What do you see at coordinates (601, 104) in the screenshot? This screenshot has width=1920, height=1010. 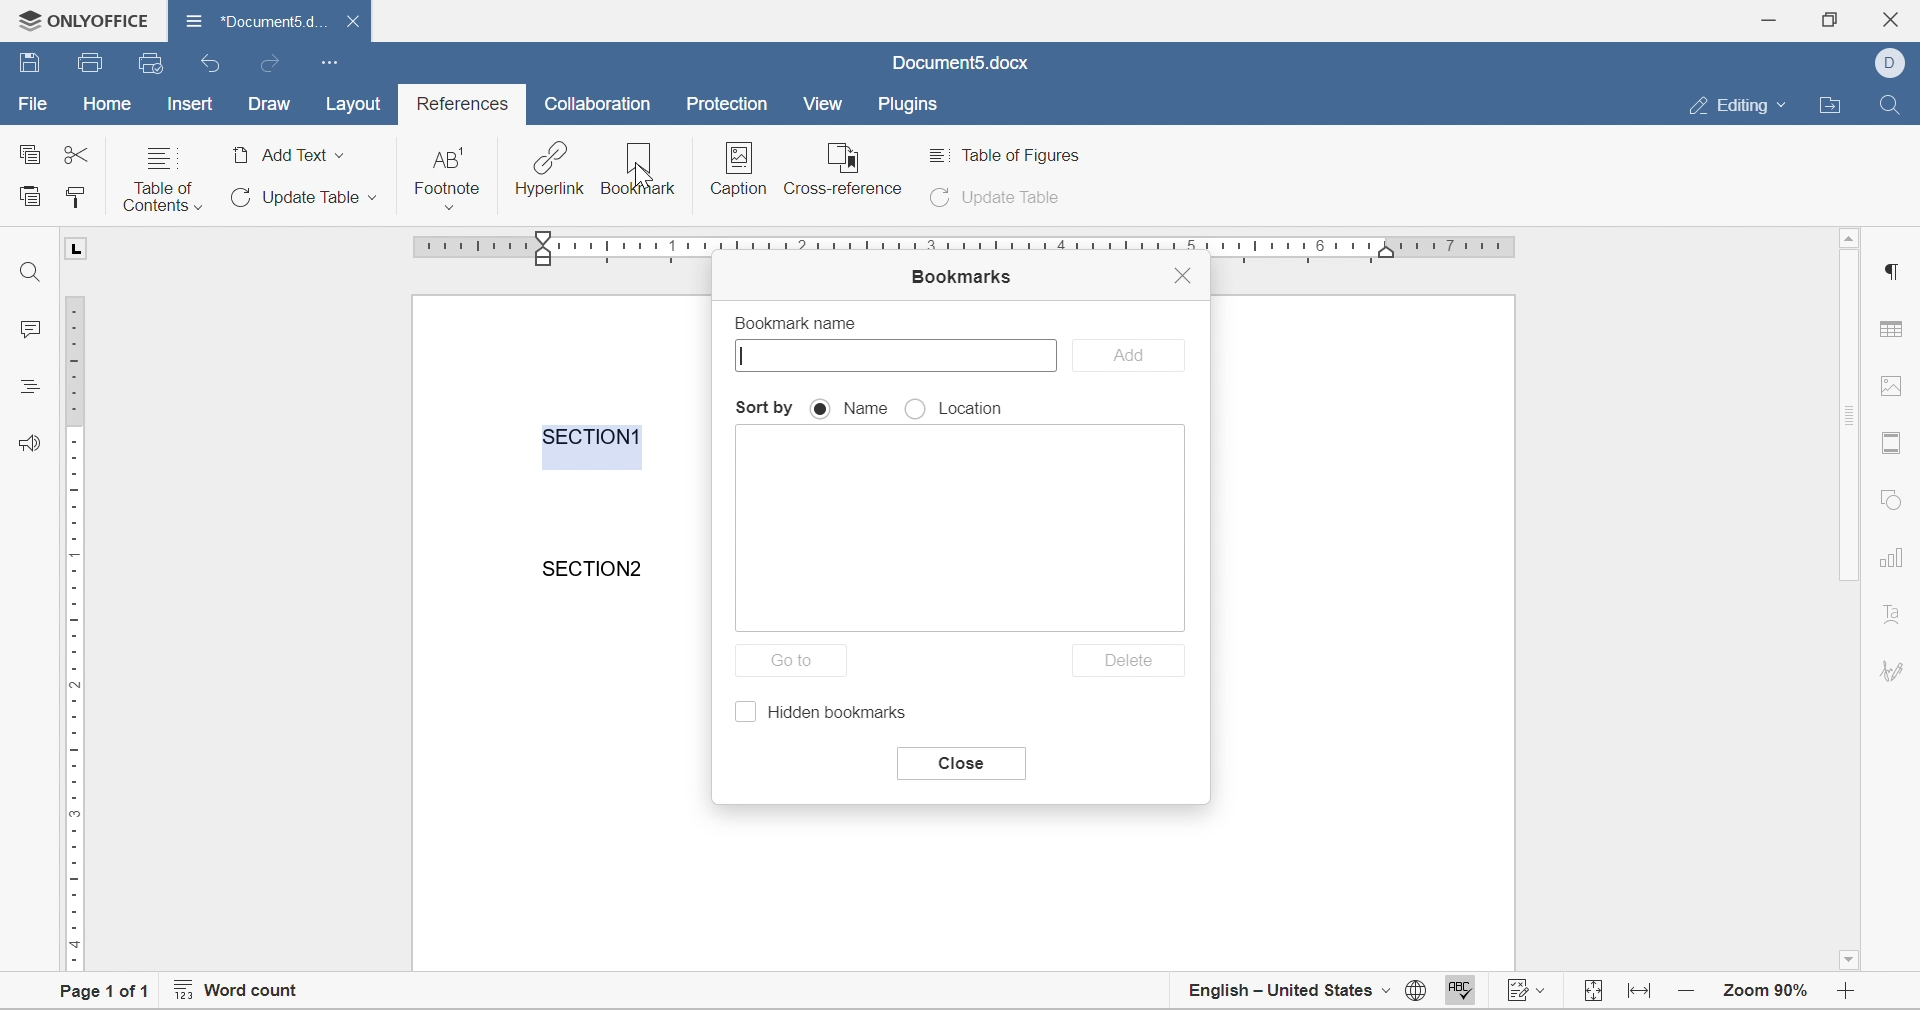 I see `collaboration` at bounding box center [601, 104].